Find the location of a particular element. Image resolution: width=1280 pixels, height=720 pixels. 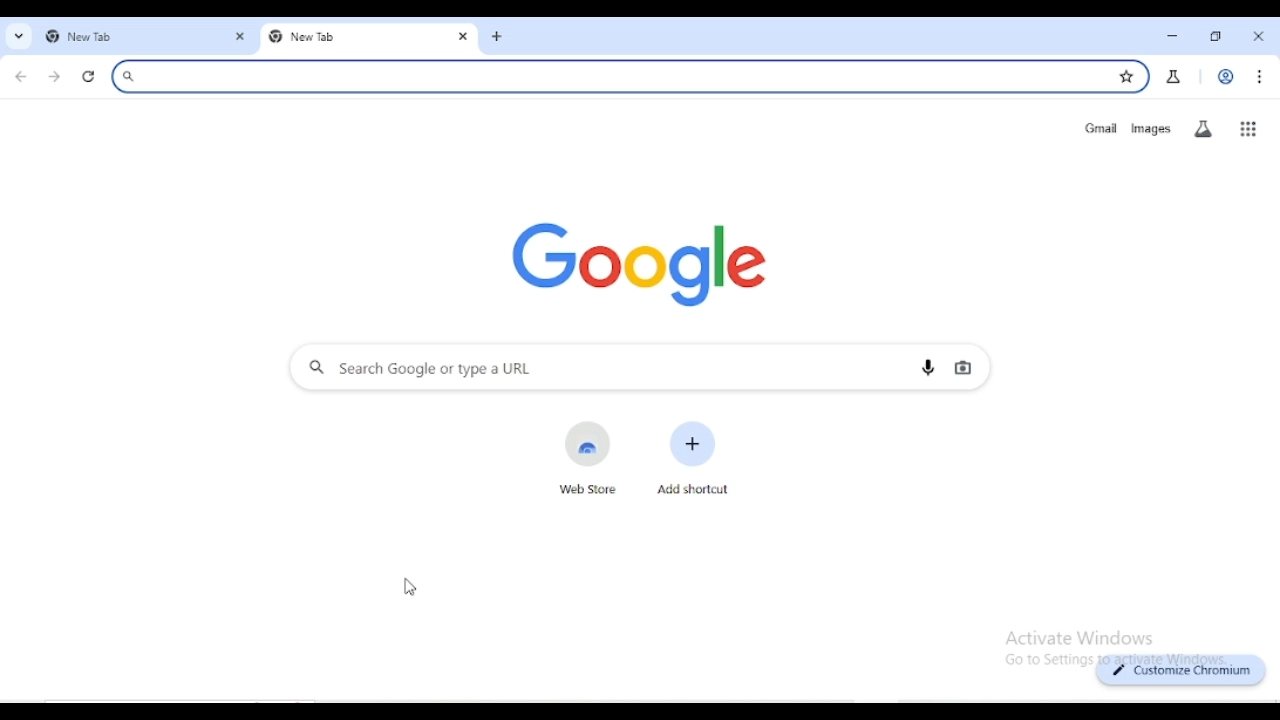

images is located at coordinates (1150, 129).